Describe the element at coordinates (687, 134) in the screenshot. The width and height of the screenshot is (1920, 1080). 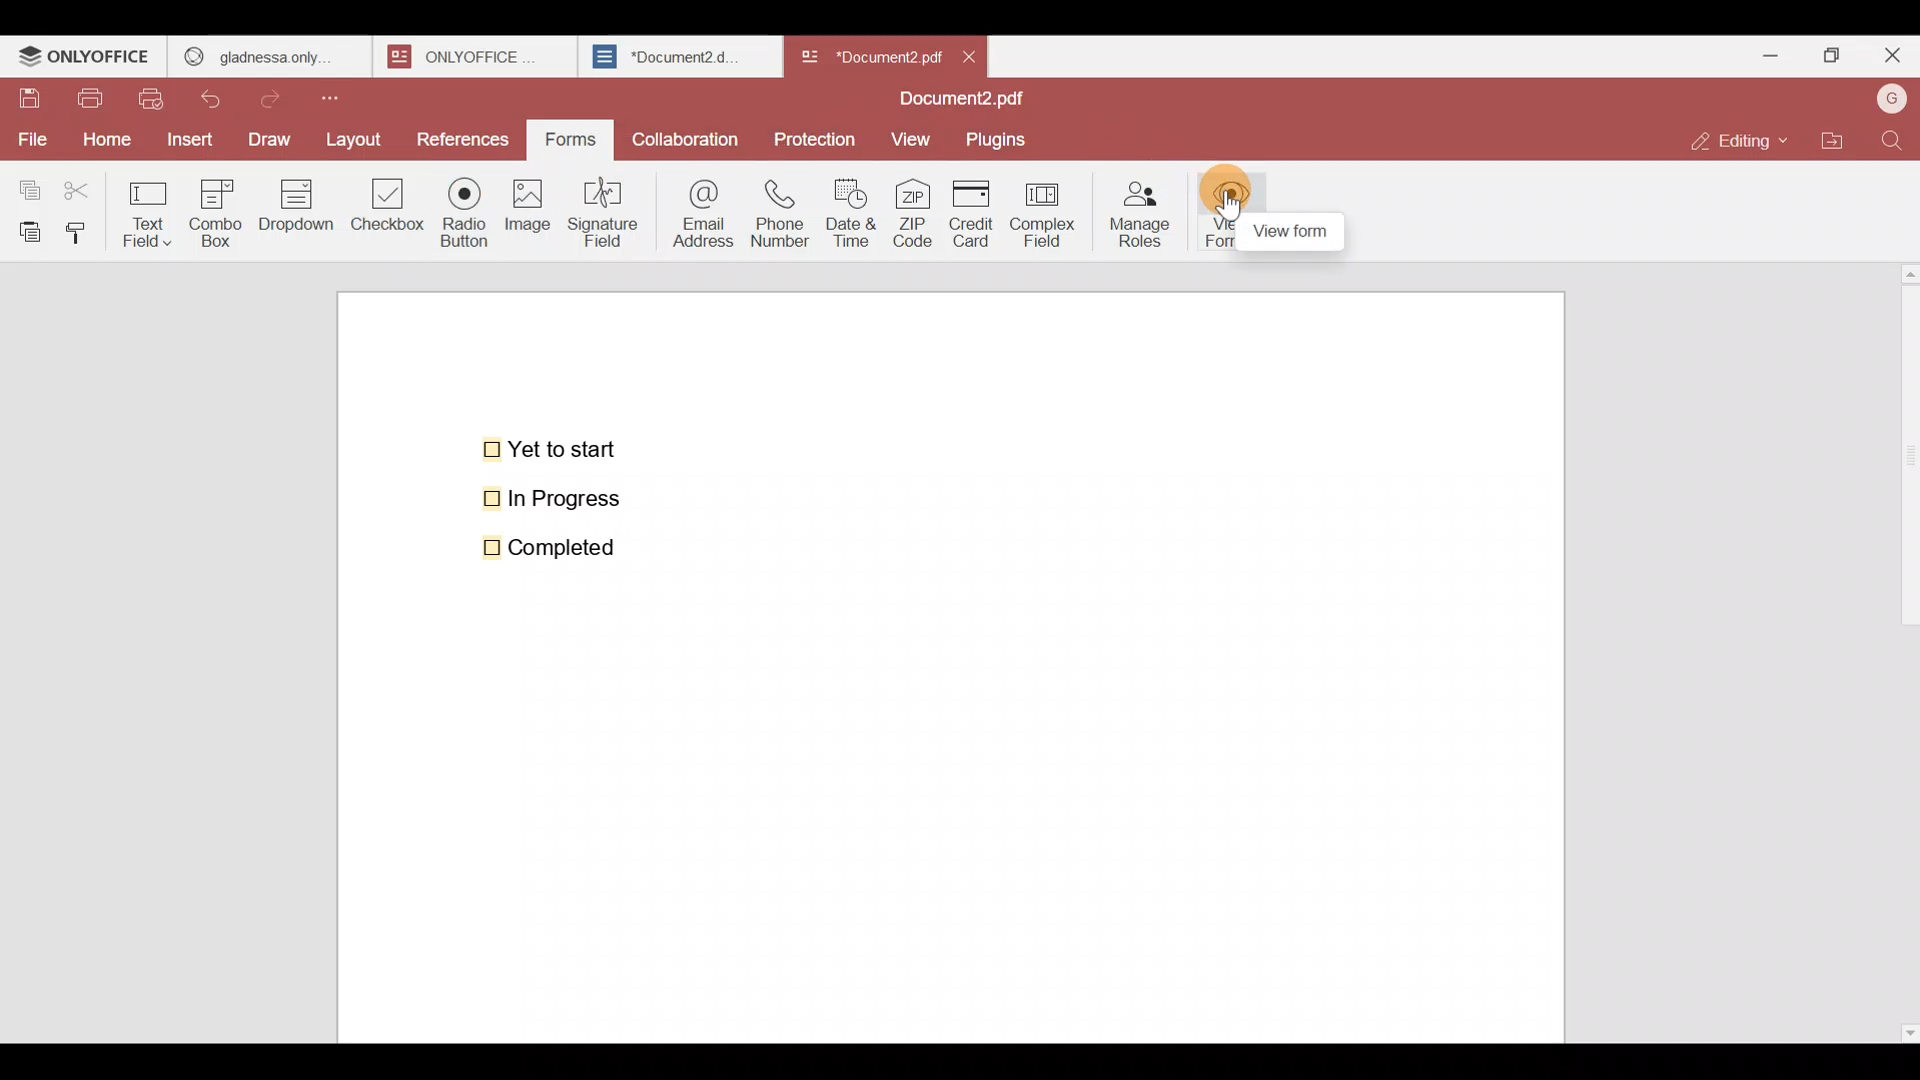
I see `Collaboration` at that location.